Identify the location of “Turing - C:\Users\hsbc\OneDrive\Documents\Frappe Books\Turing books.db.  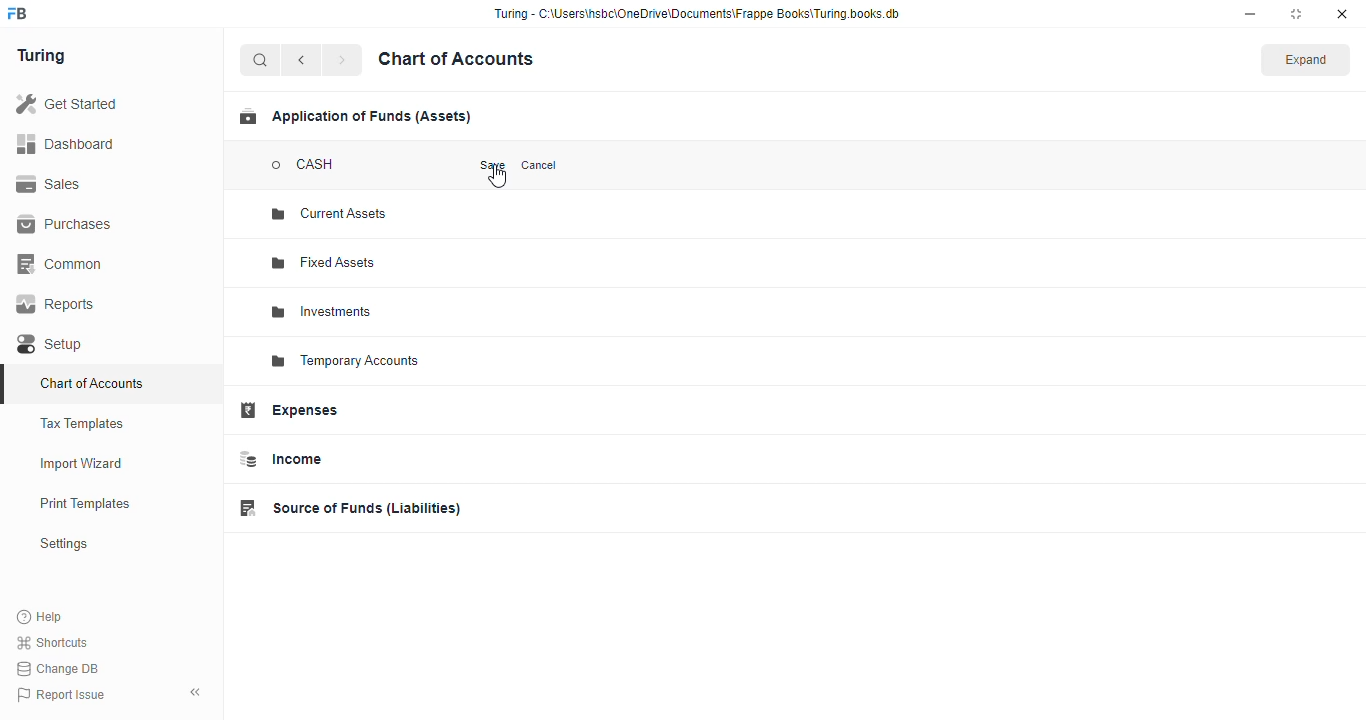
(696, 13).